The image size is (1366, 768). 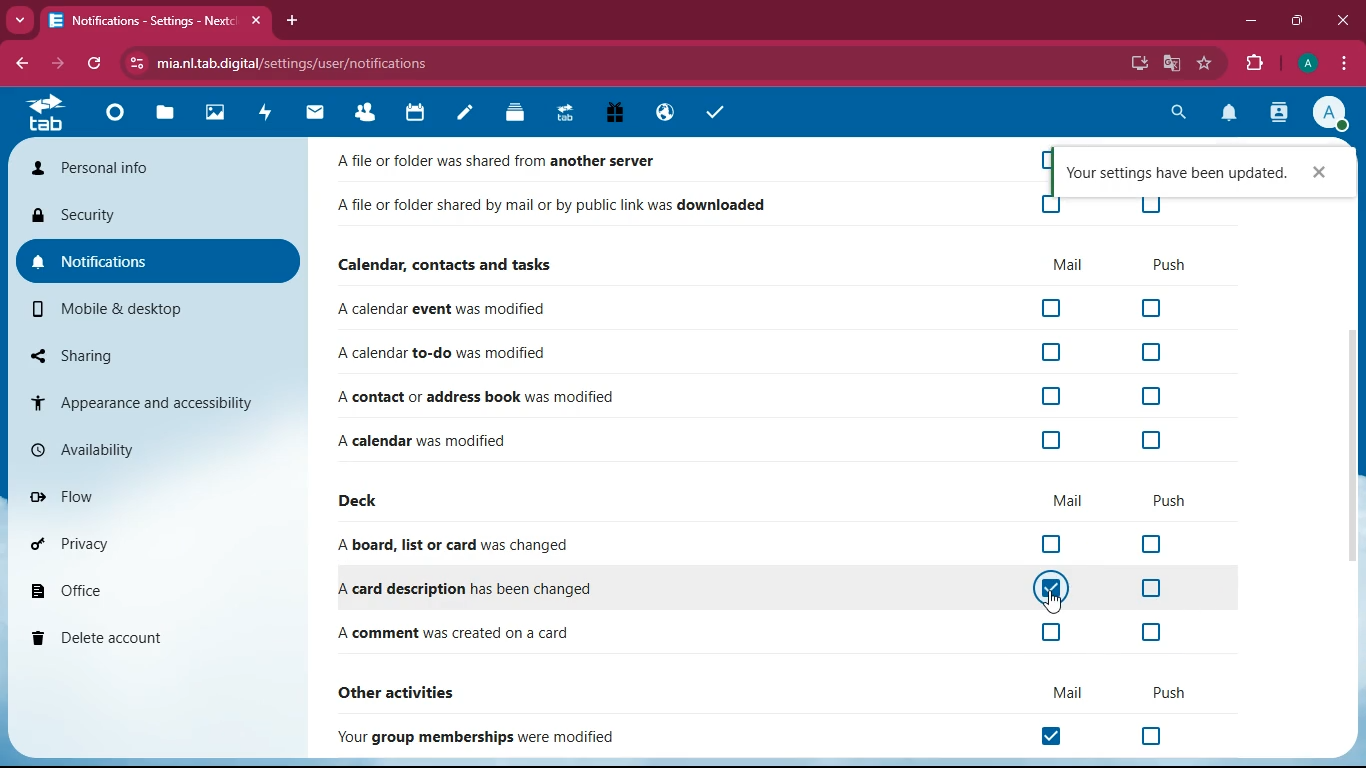 What do you see at coordinates (459, 589) in the screenshot?
I see `A card description has been changed` at bounding box center [459, 589].